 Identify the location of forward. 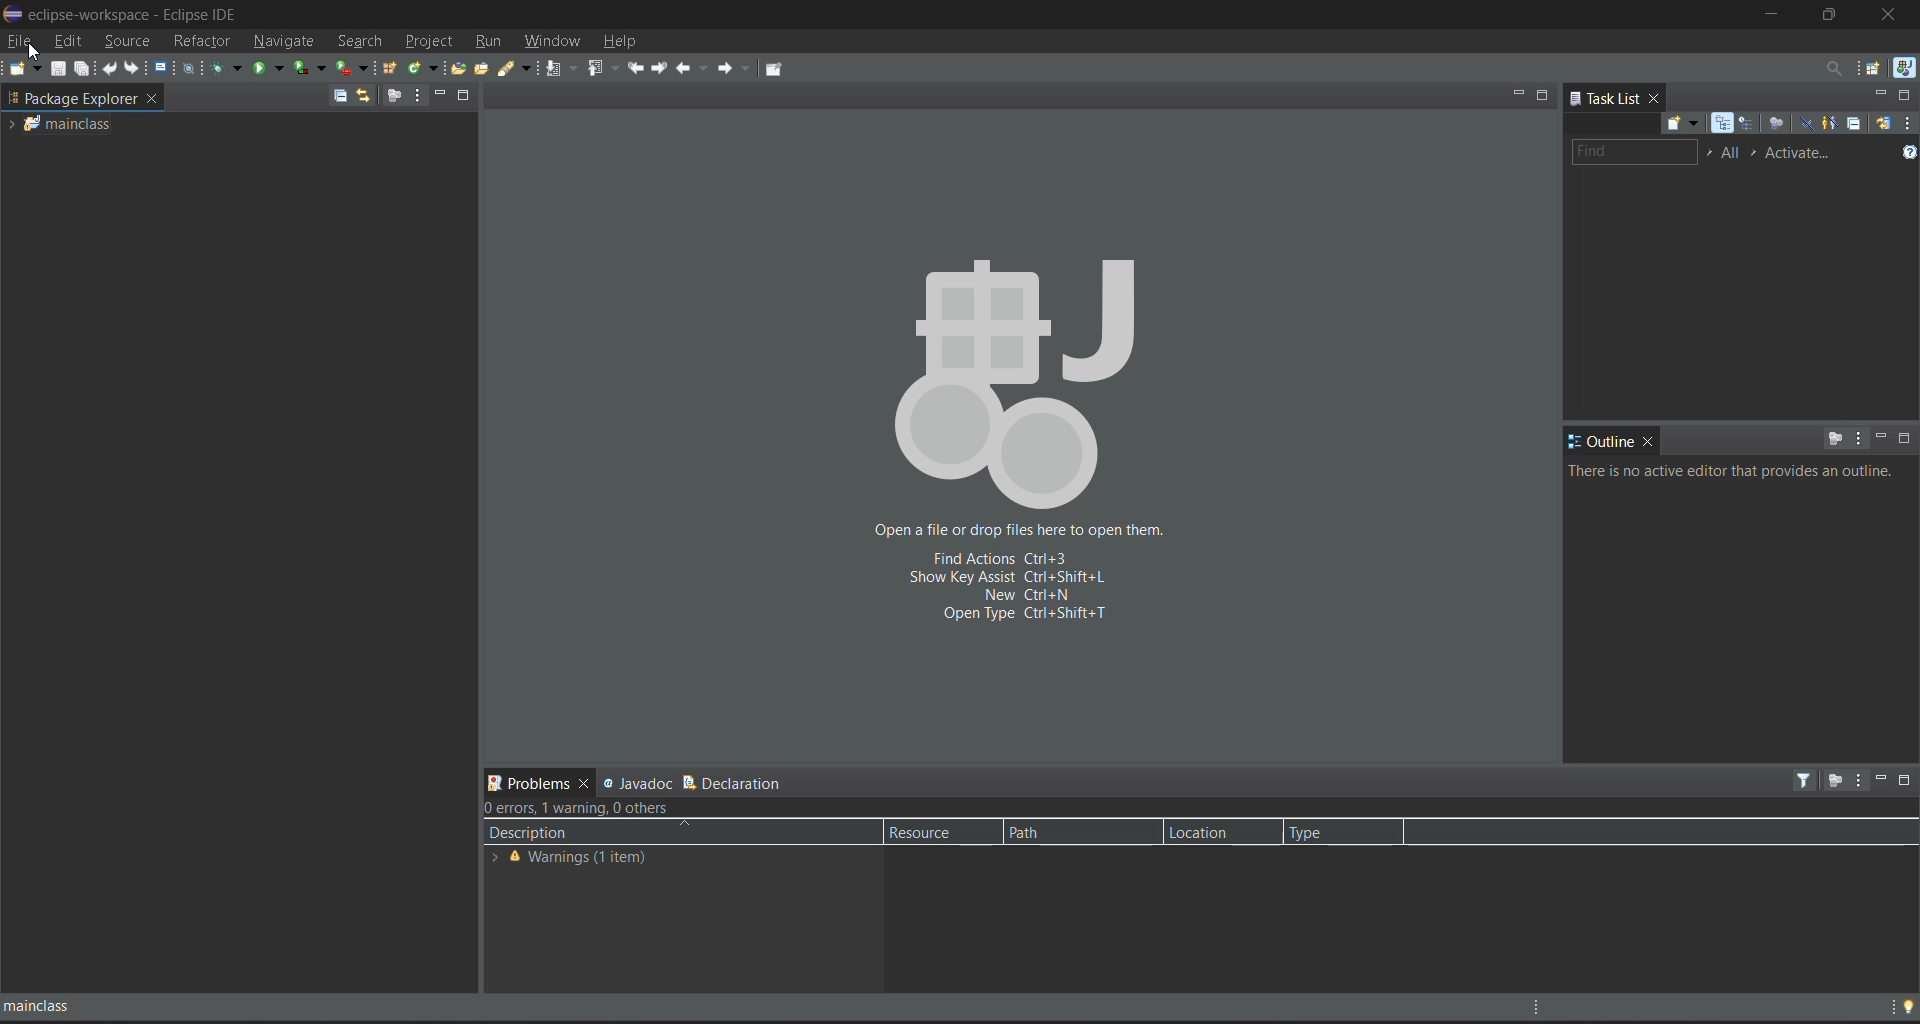
(739, 71).